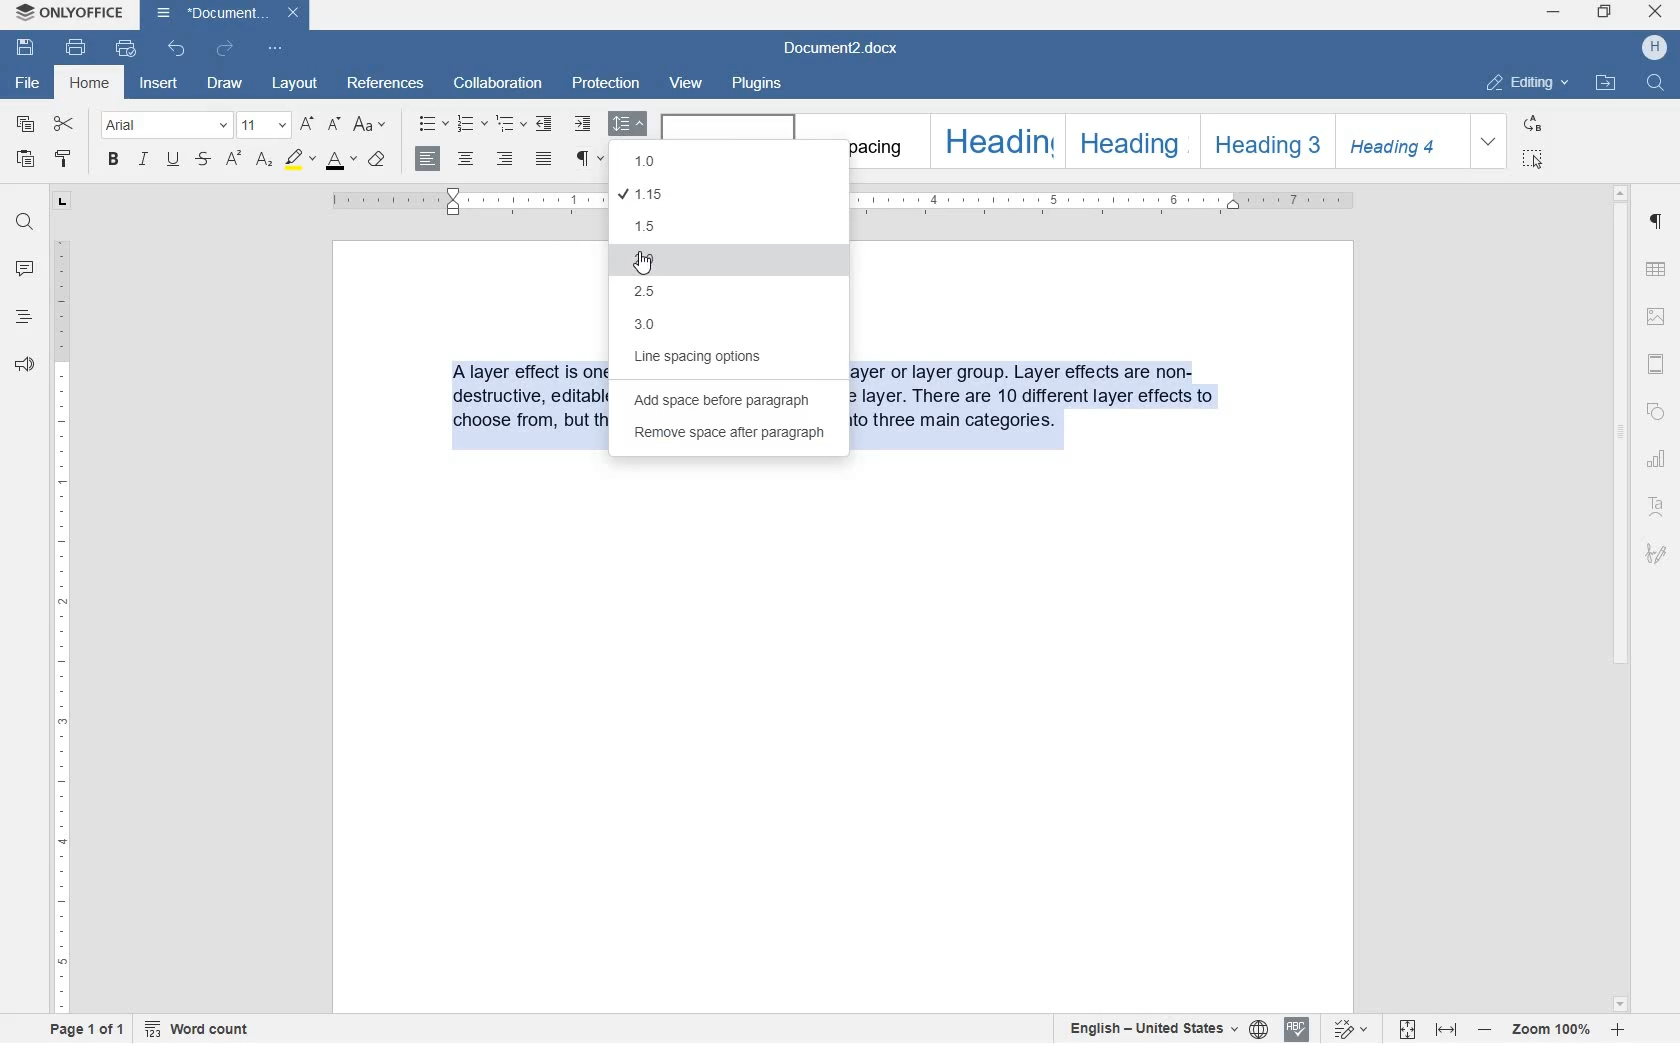 The image size is (1680, 1044). What do you see at coordinates (225, 84) in the screenshot?
I see `draw` at bounding box center [225, 84].